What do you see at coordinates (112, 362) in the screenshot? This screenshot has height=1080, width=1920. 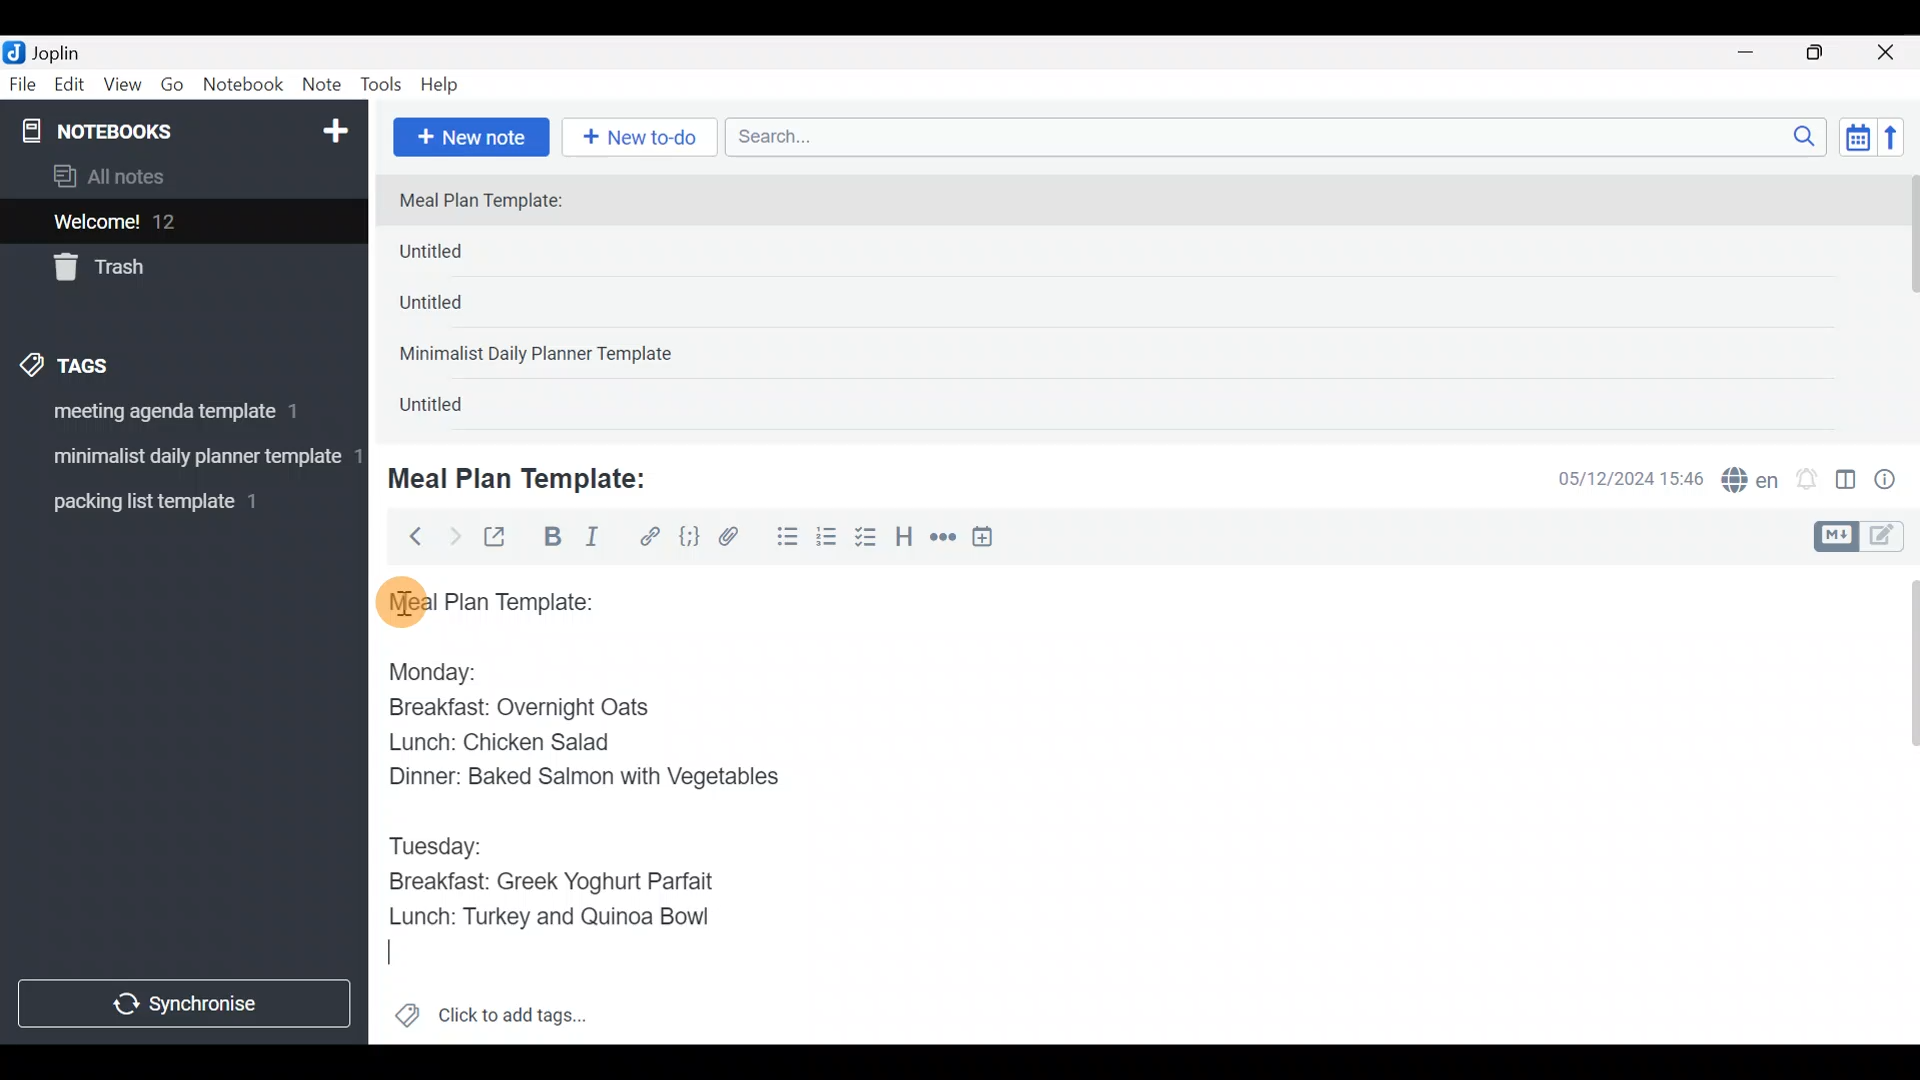 I see `Tags` at bounding box center [112, 362].